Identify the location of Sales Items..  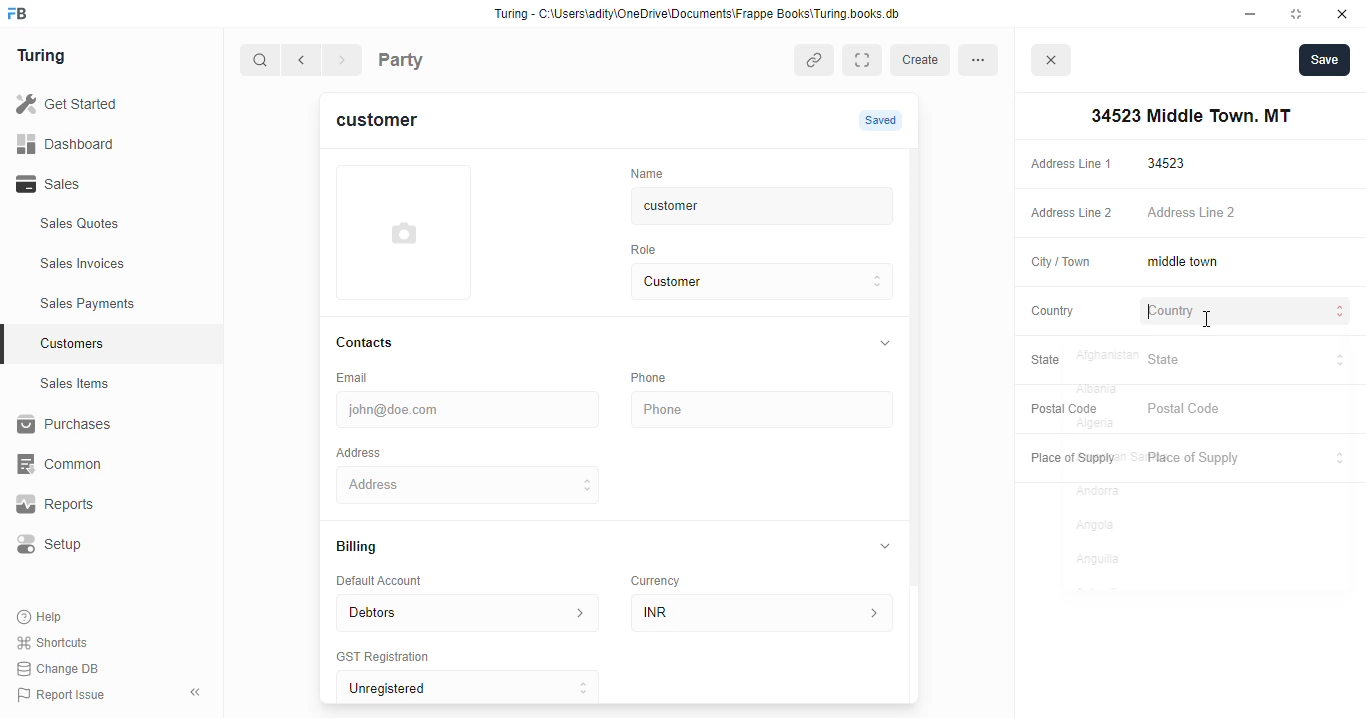
(111, 384).